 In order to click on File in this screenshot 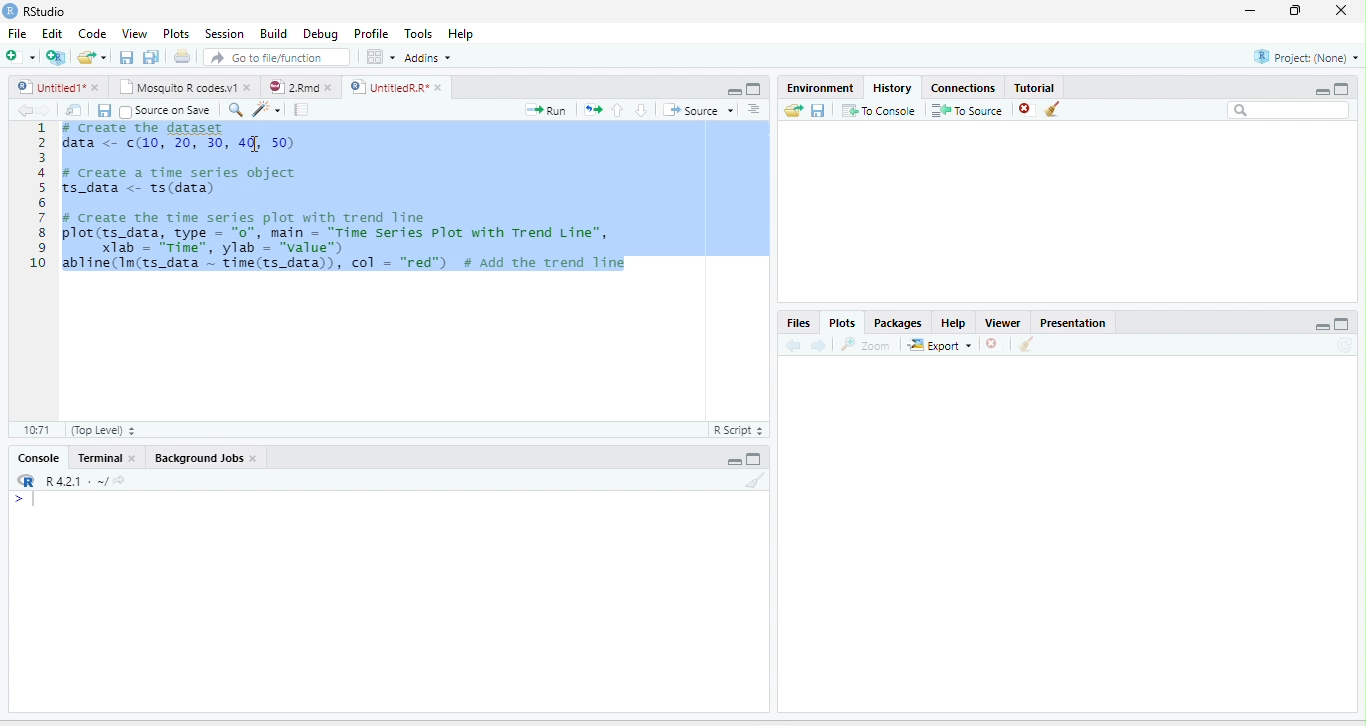, I will do `click(18, 33)`.